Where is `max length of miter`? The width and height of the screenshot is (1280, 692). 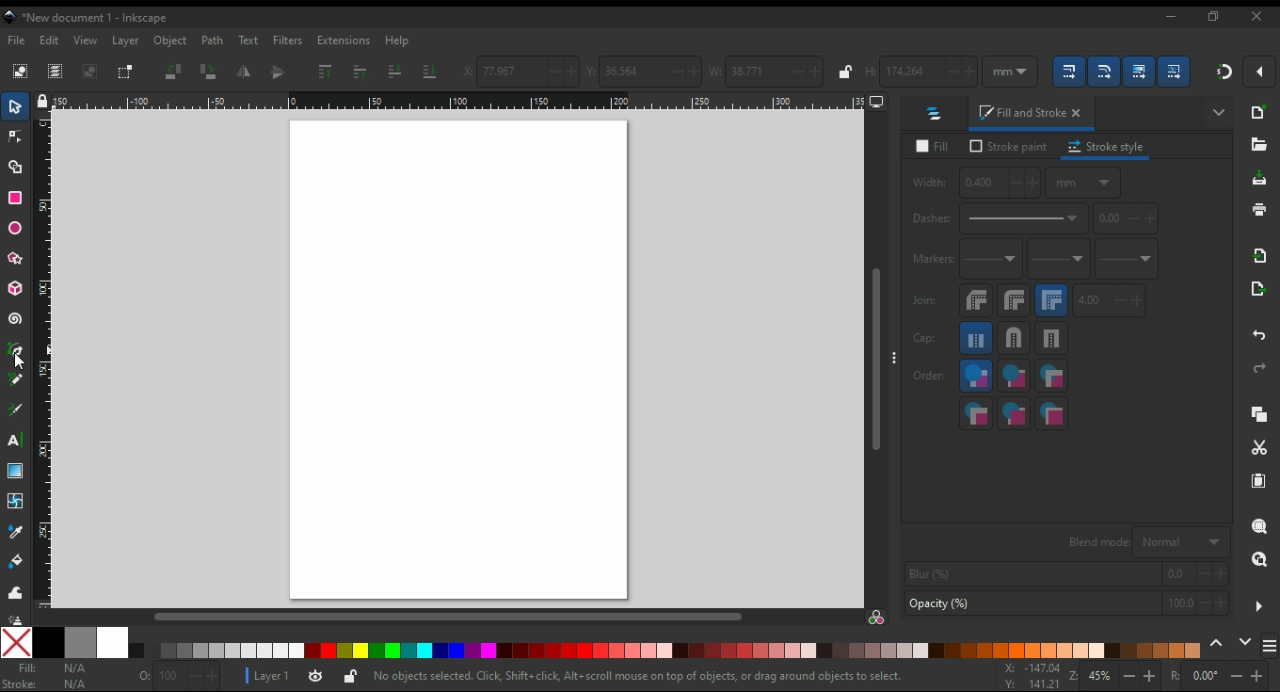 max length of miter is located at coordinates (1110, 301).